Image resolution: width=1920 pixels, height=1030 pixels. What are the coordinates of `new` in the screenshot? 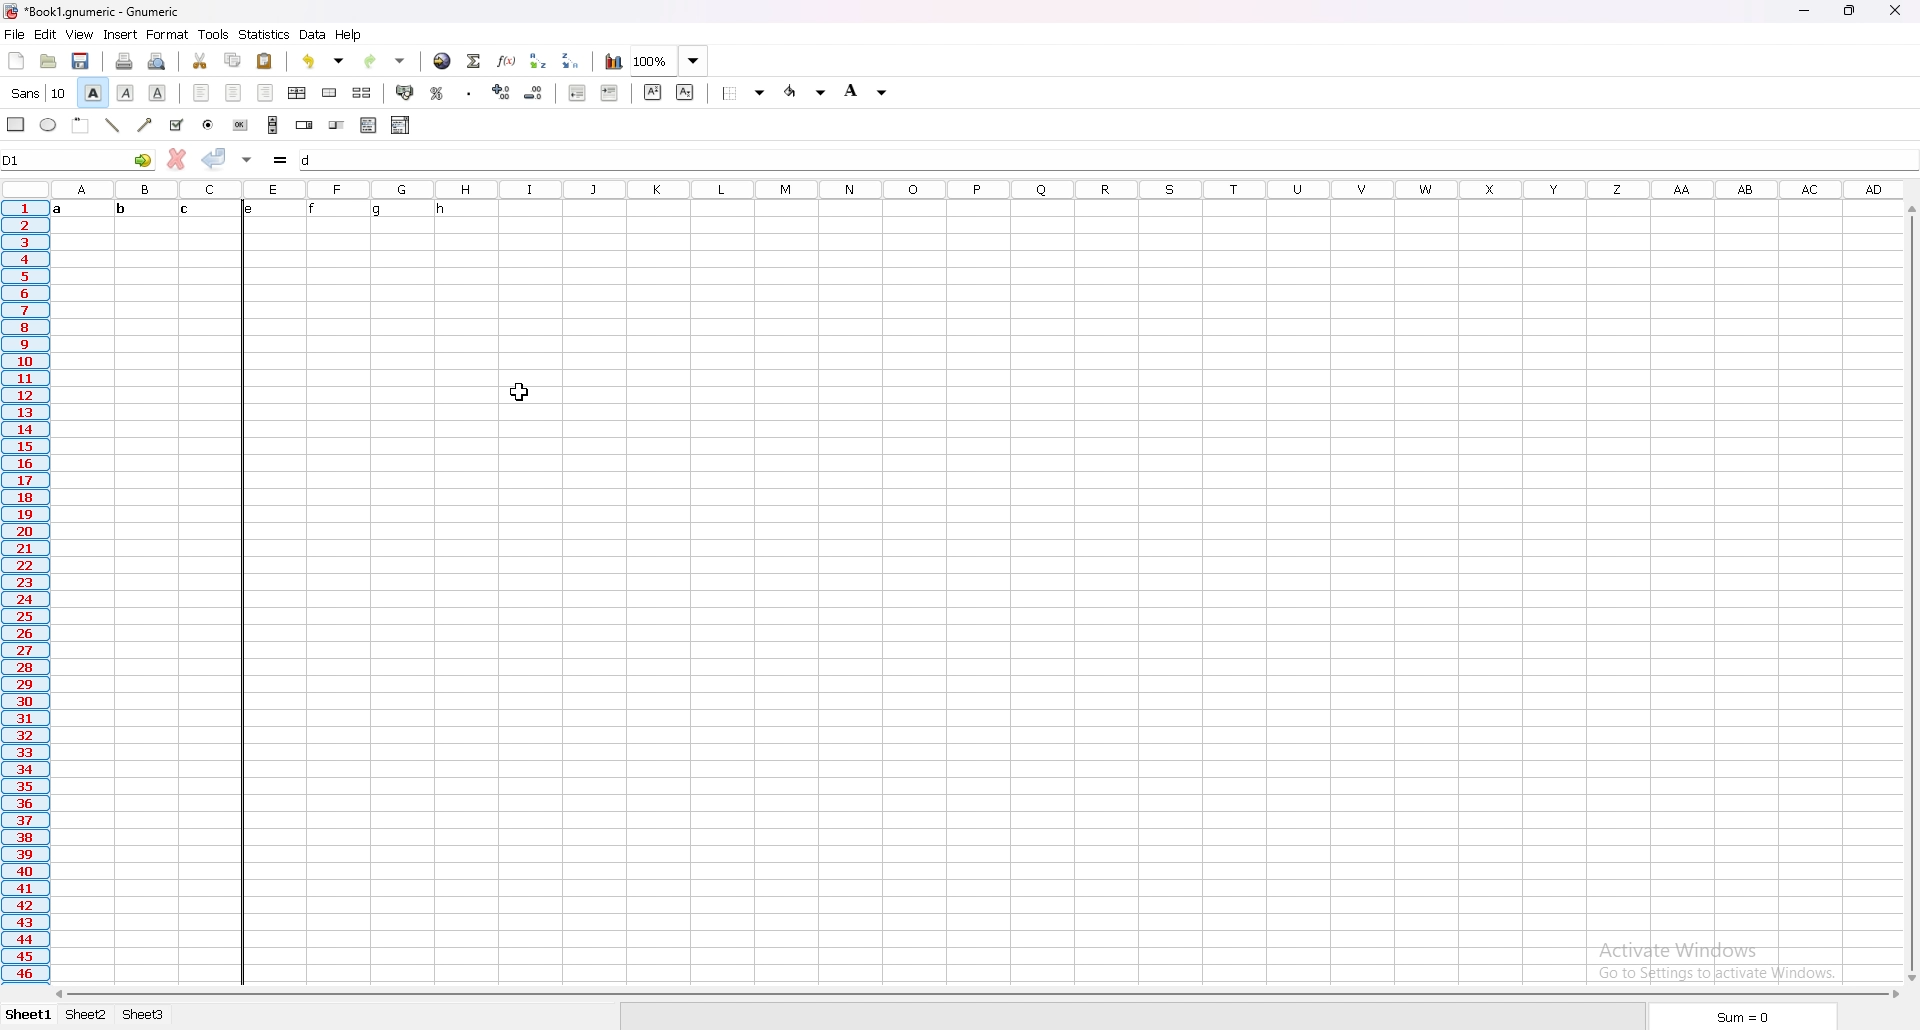 It's located at (17, 61).